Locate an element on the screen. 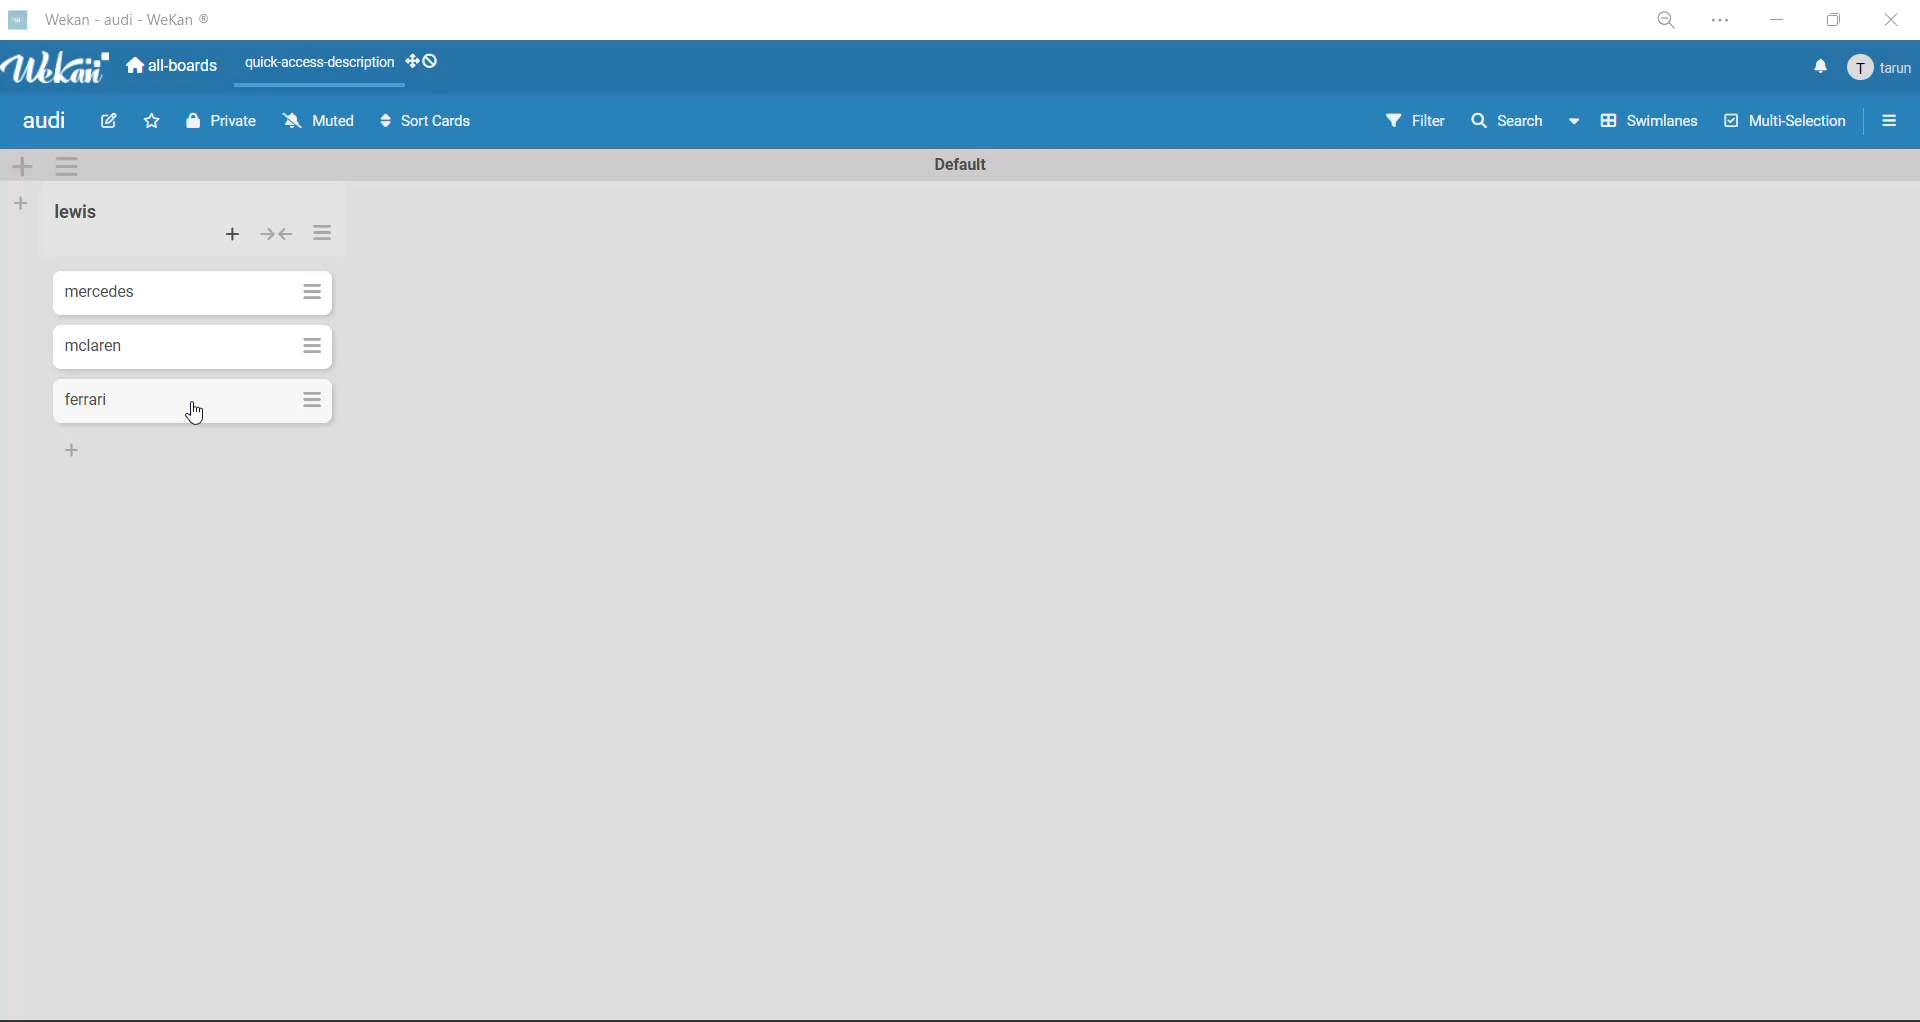  show desktop drag handles is located at coordinates (426, 64).